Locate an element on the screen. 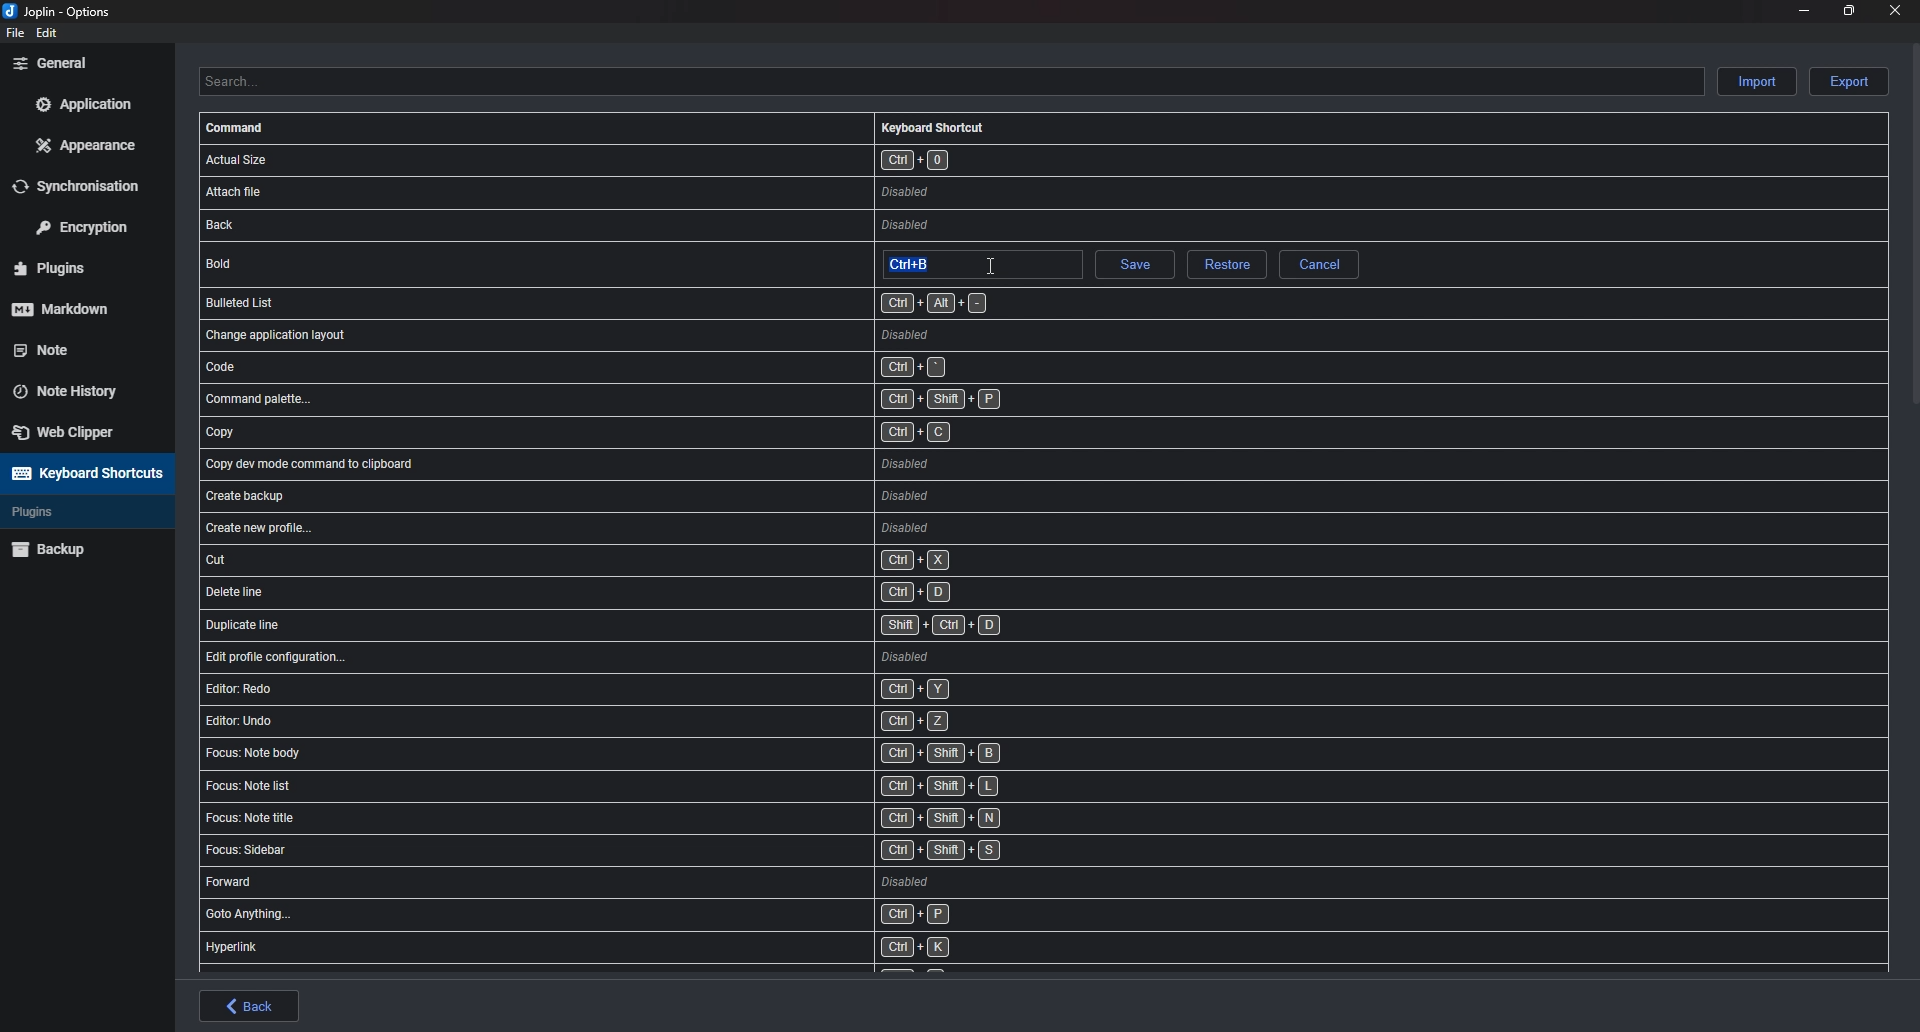  shortcut is located at coordinates (678, 464).